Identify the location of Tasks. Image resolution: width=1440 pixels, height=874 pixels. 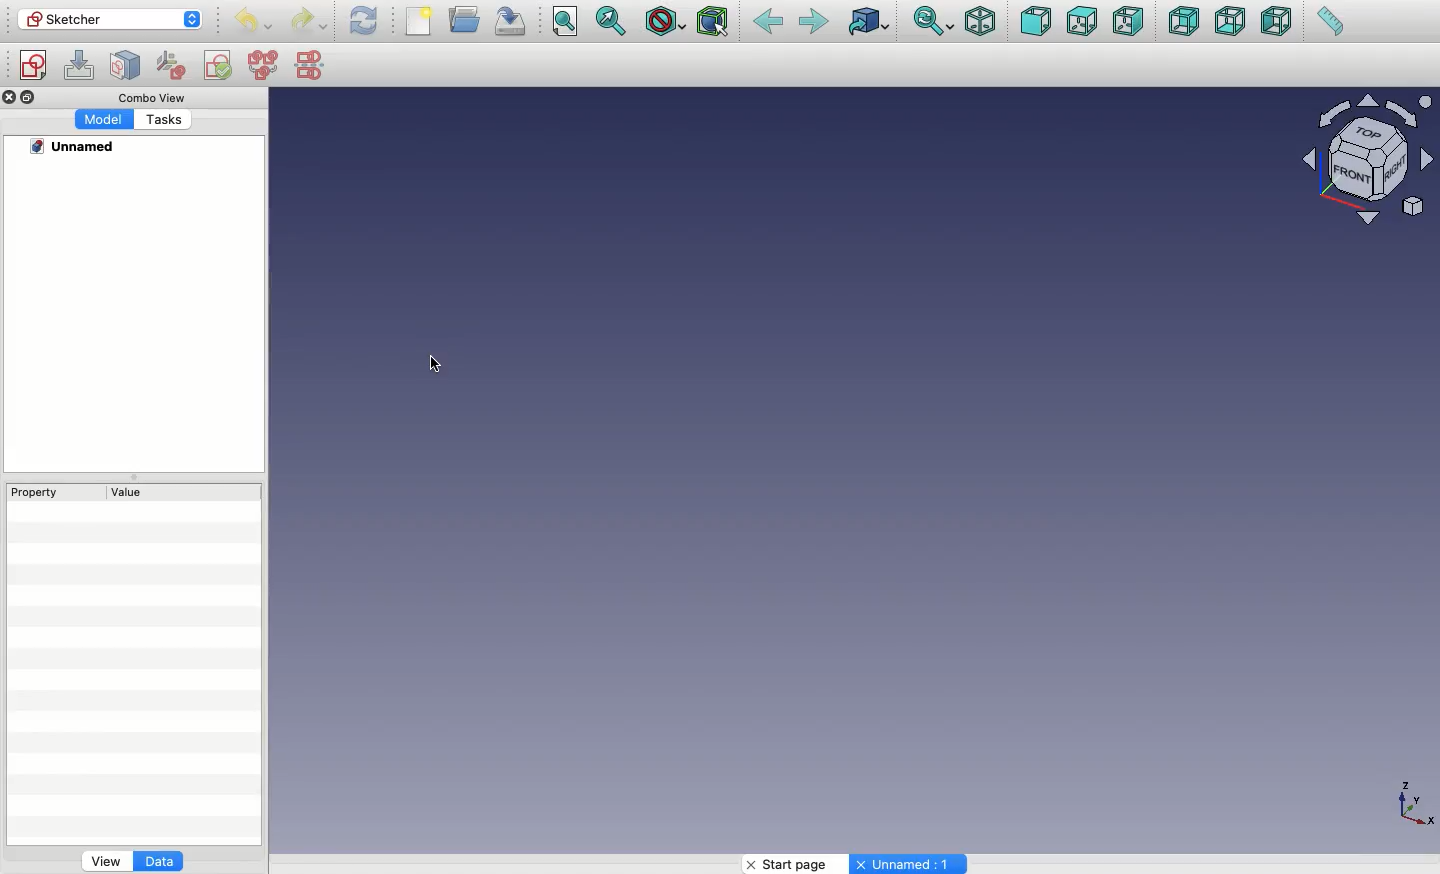
(163, 121).